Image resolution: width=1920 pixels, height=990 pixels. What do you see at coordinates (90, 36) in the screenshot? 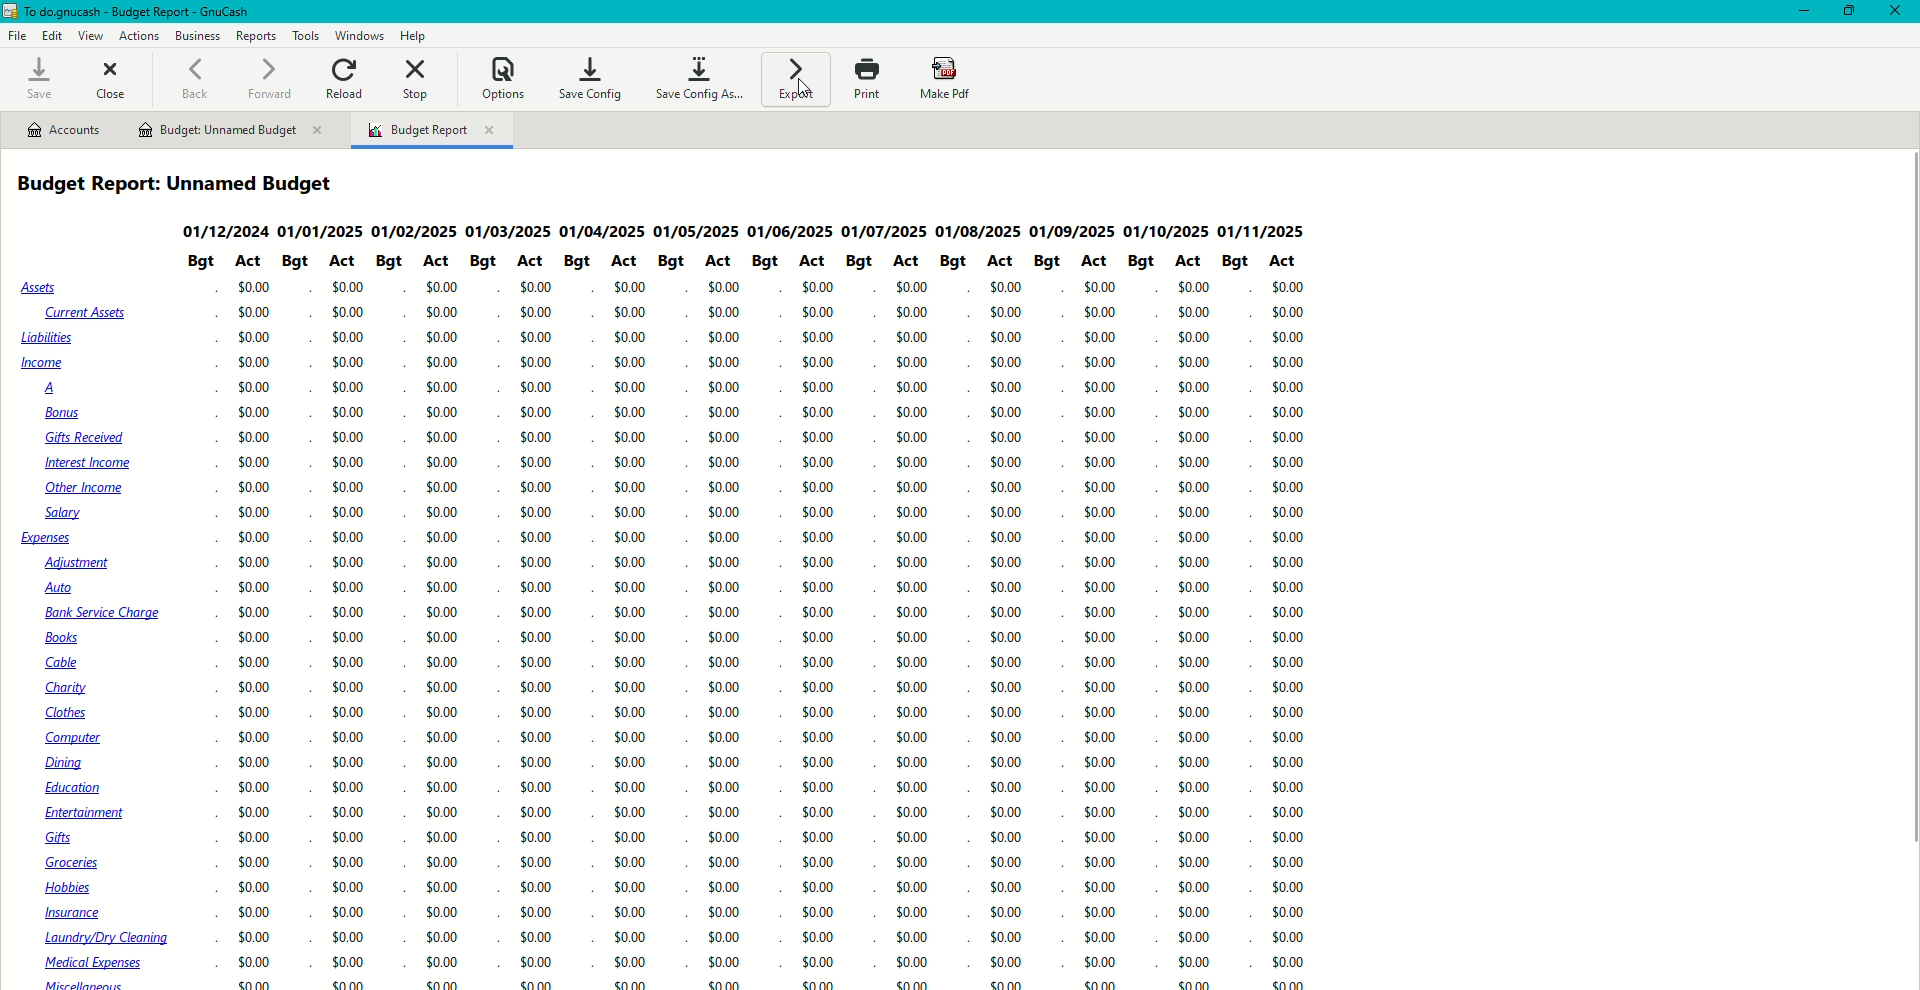
I see `View` at bounding box center [90, 36].